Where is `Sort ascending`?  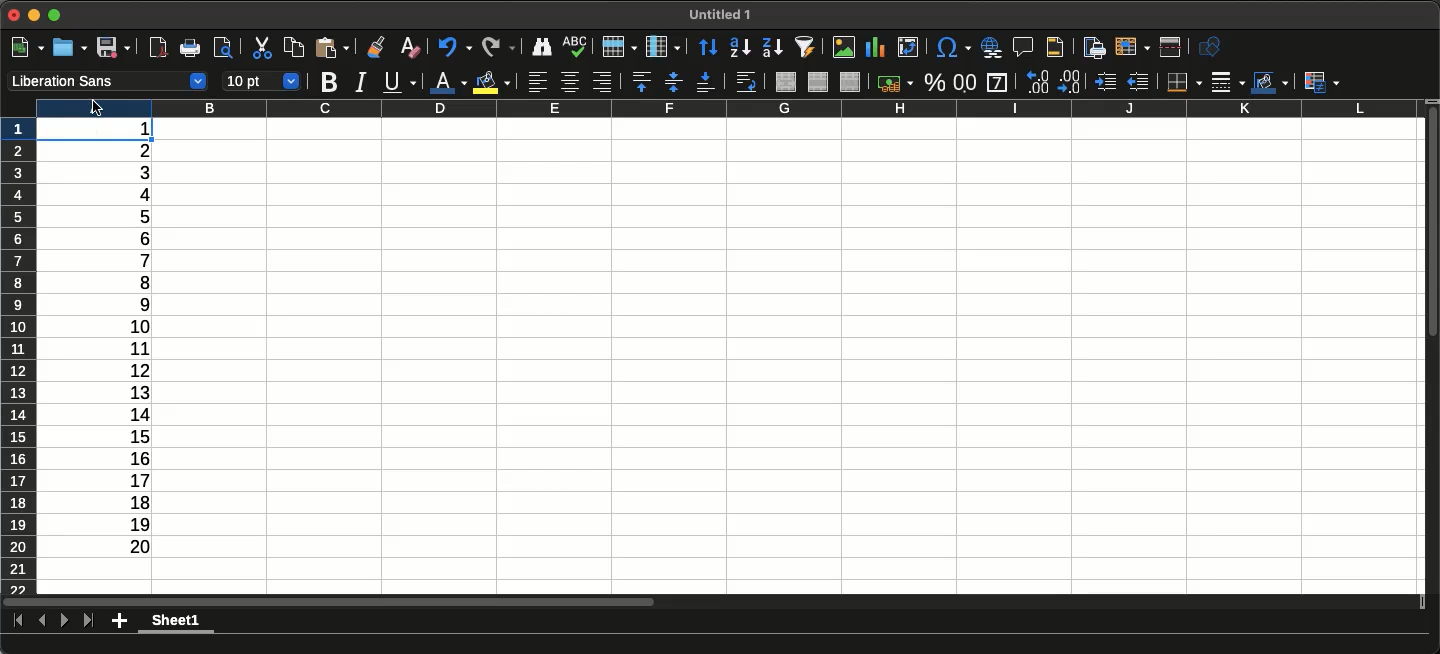 Sort ascending is located at coordinates (737, 48).